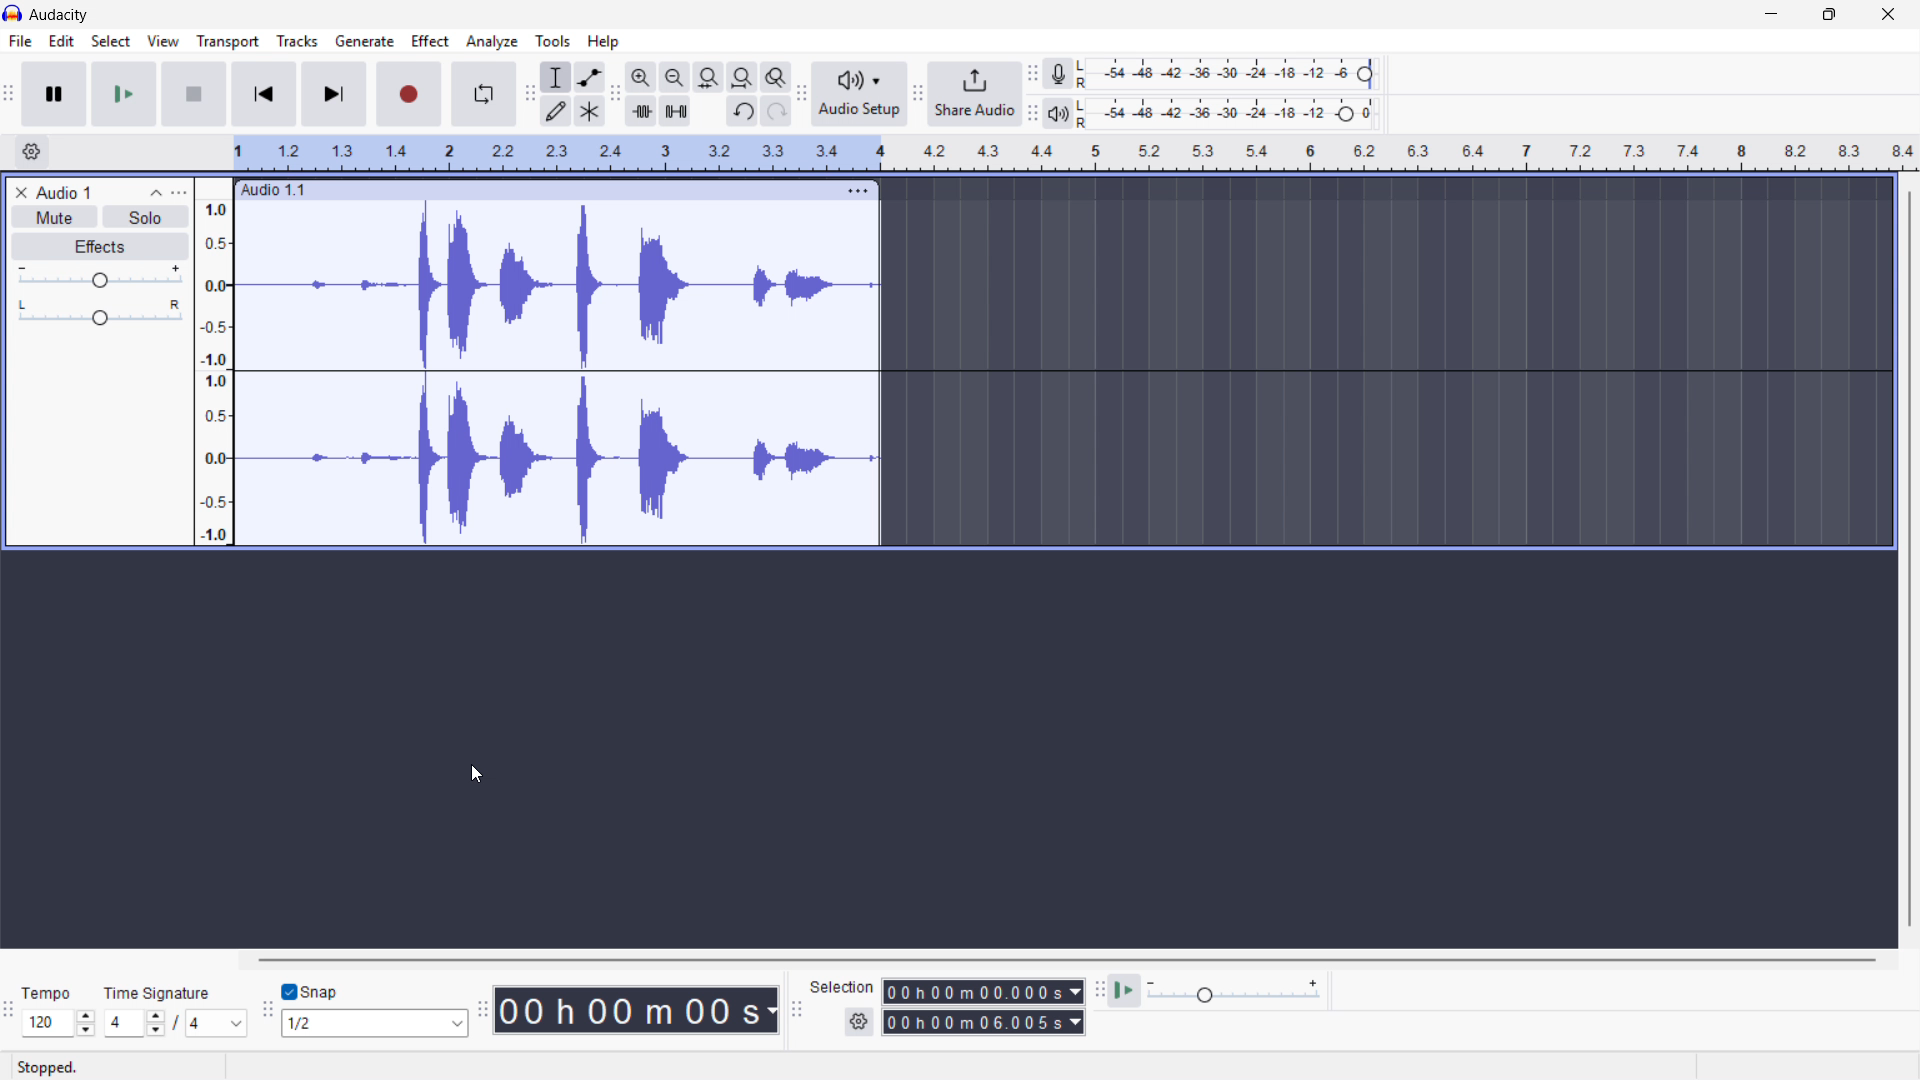  I want to click on Share audio toolbar, so click(918, 94).